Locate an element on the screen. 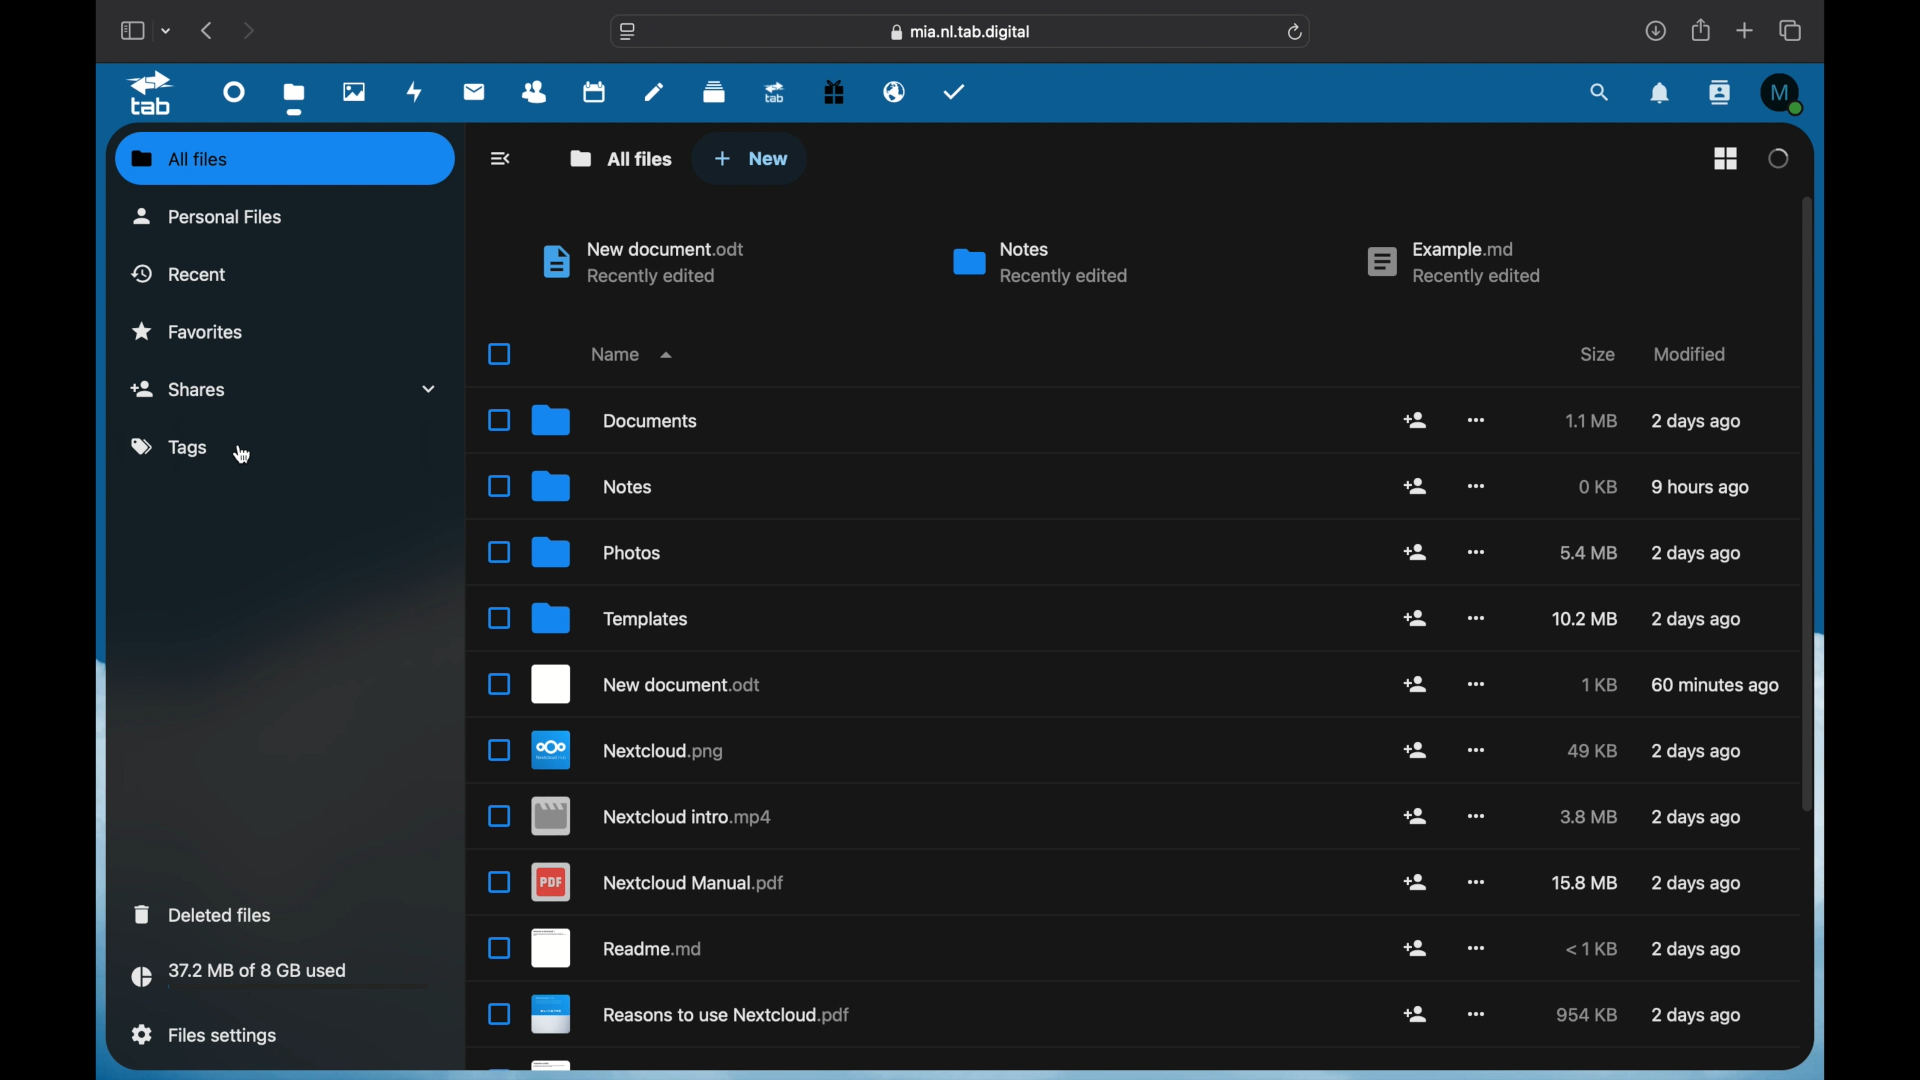 This screenshot has height=1080, width=1920. next is located at coordinates (251, 30).